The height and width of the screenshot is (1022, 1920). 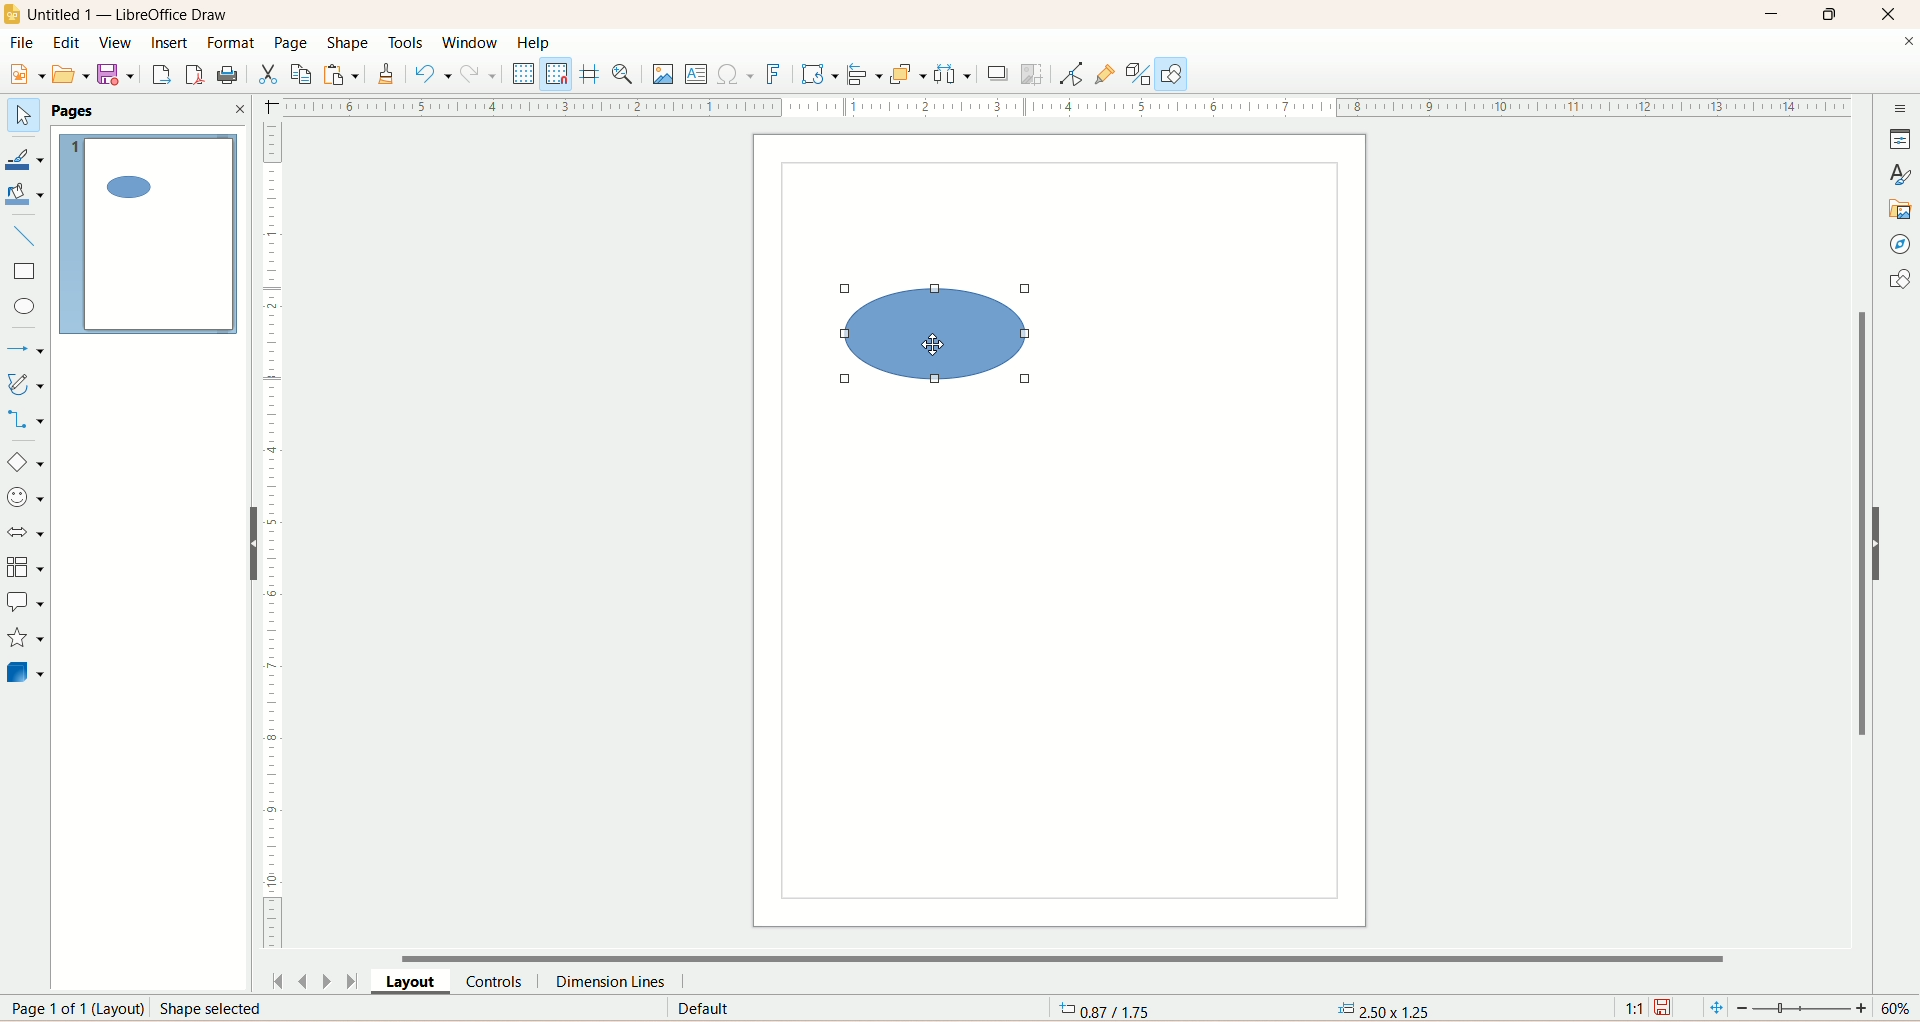 What do you see at coordinates (235, 76) in the screenshot?
I see `print` at bounding box center [235, 76].